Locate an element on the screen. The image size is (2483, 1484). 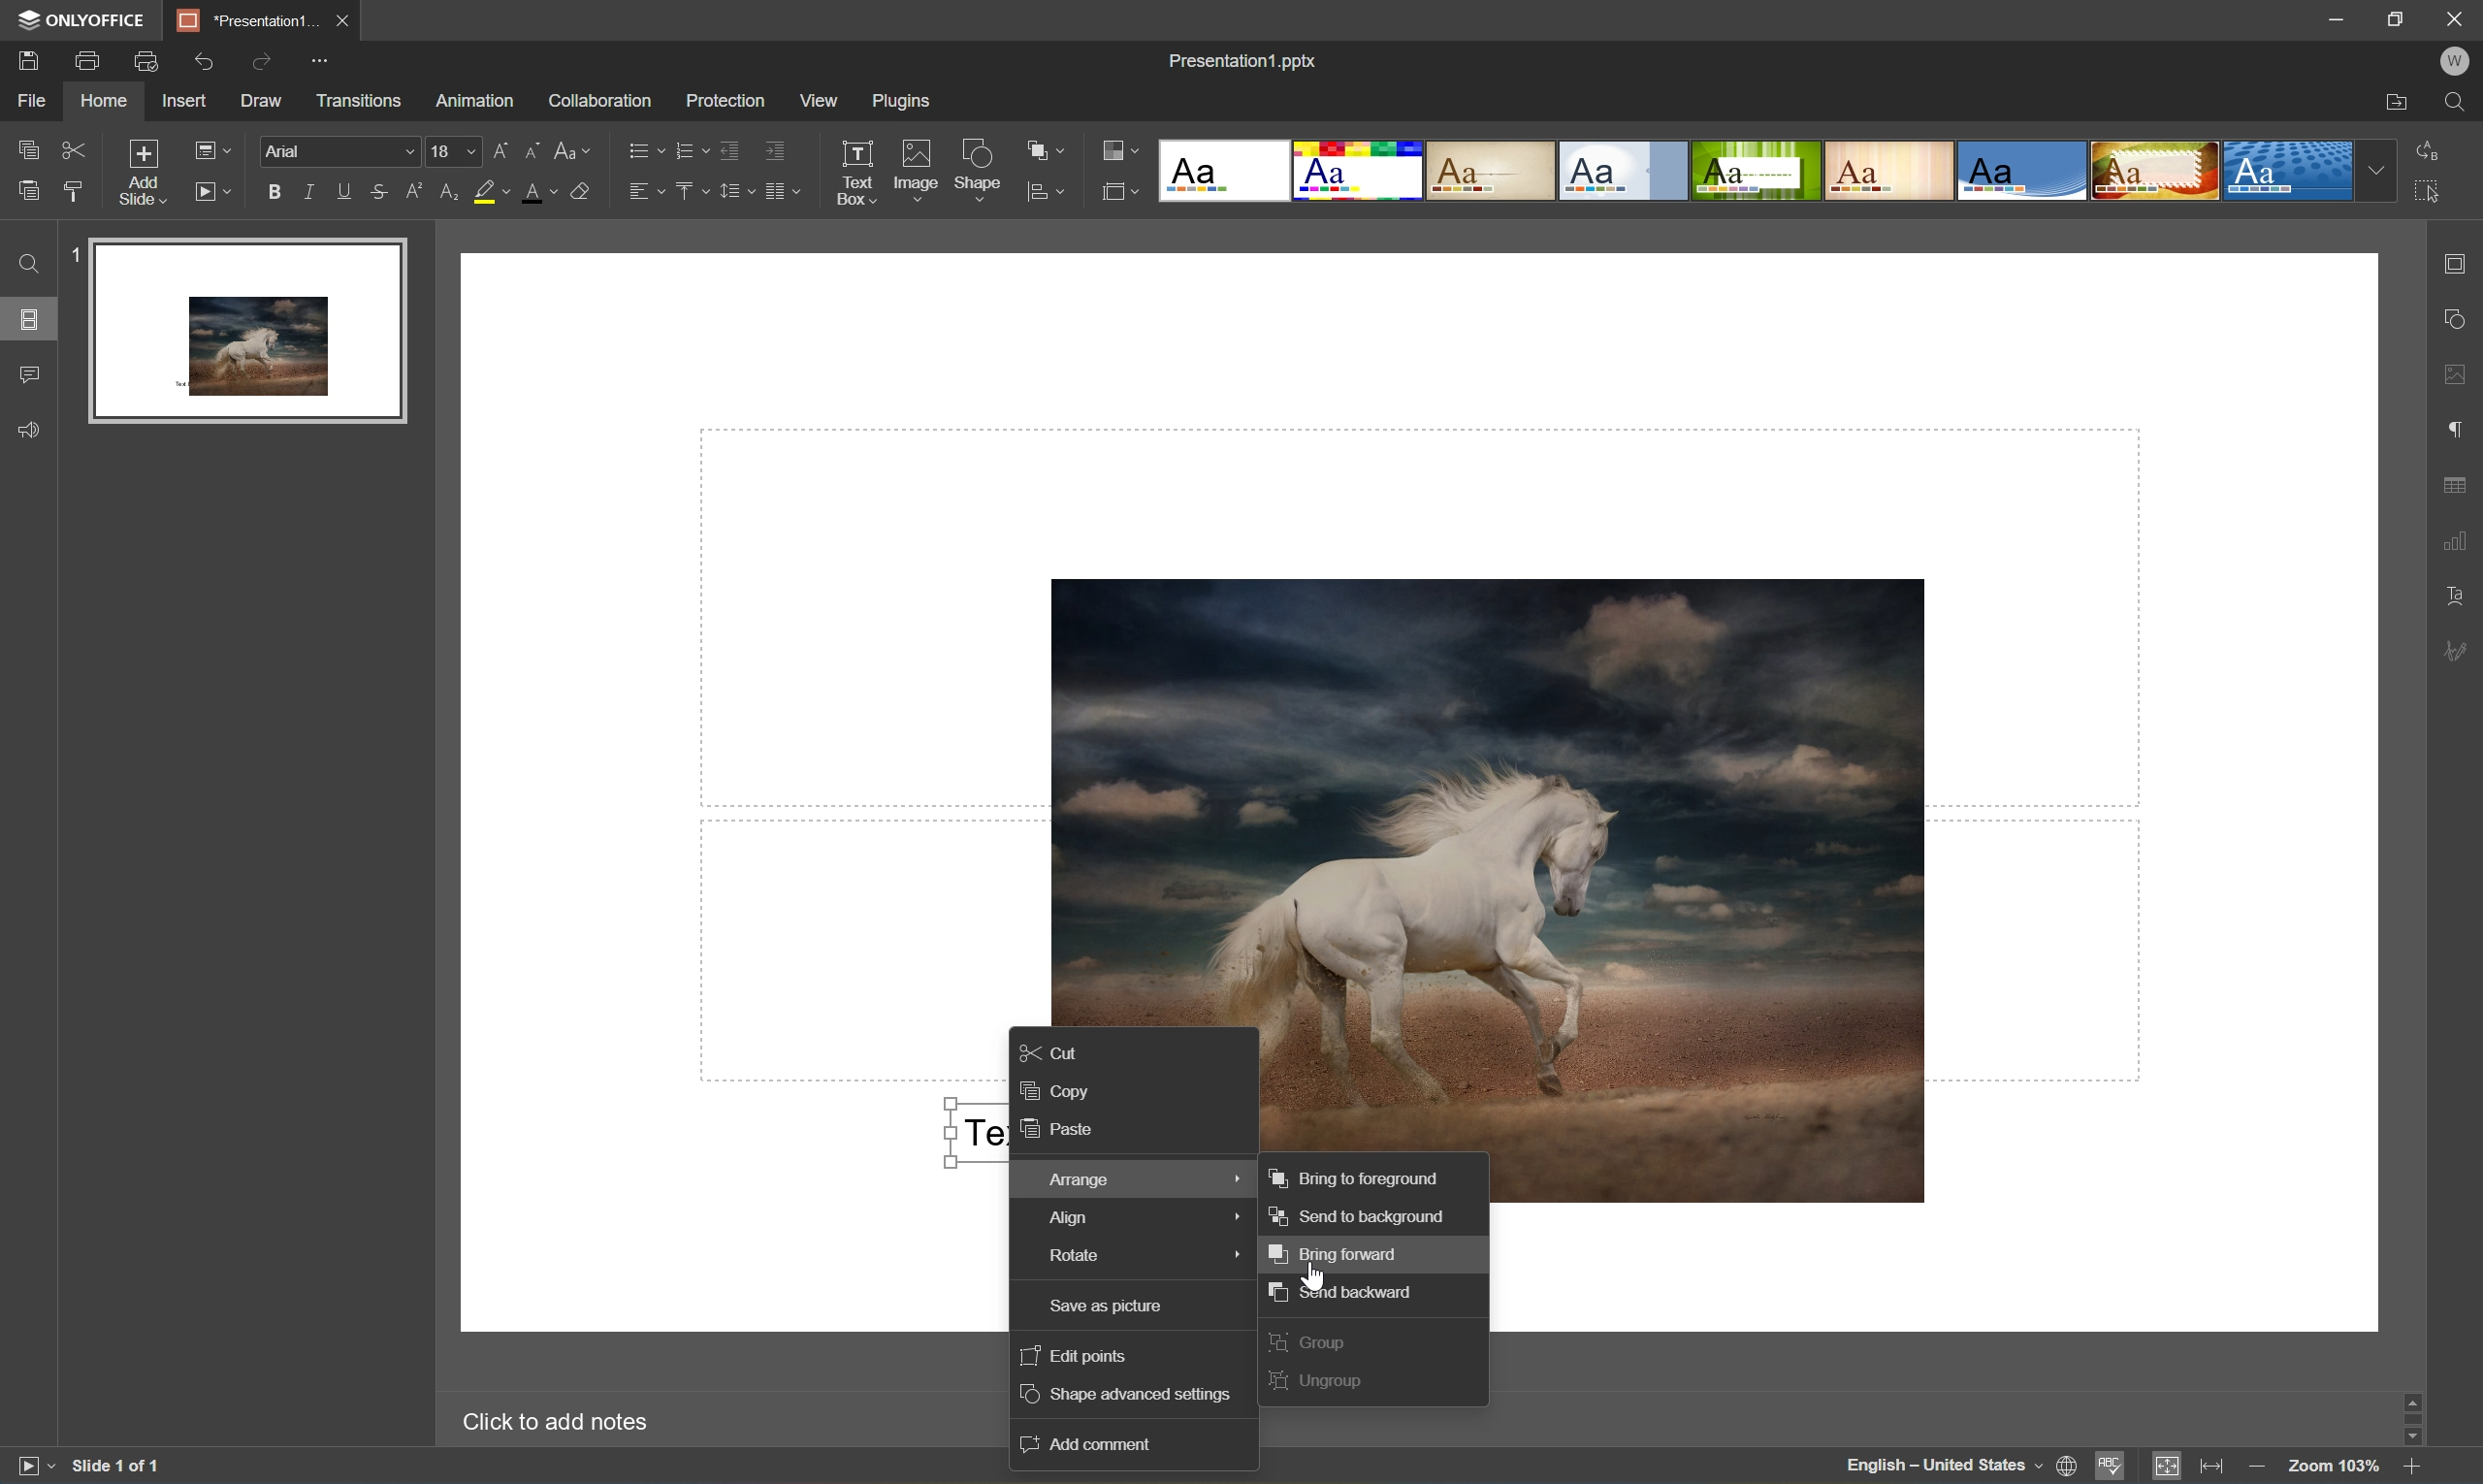
Increase indent is located at coordinates (778, 145).